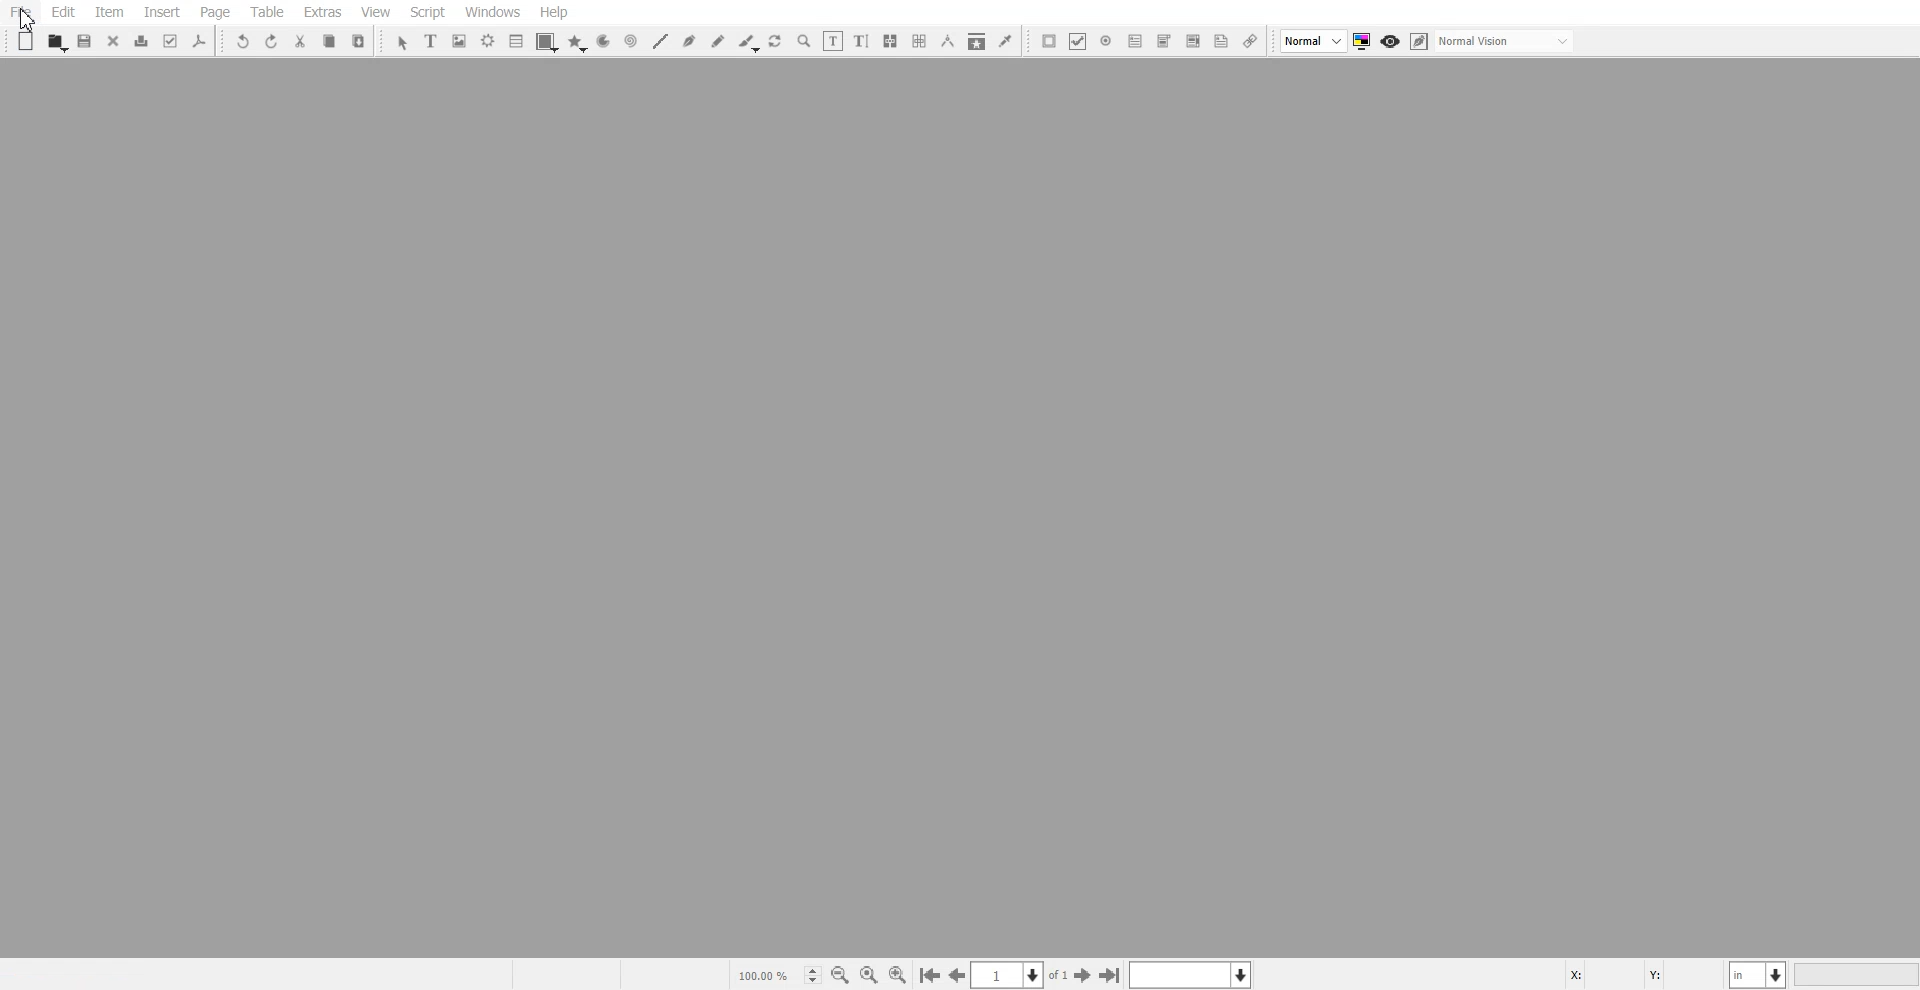 This screenshot has height=990, width=1920. What do you see at coordinates (161, 12) in the screenshot?
I see `Insert` at bounding box center [161, 12].